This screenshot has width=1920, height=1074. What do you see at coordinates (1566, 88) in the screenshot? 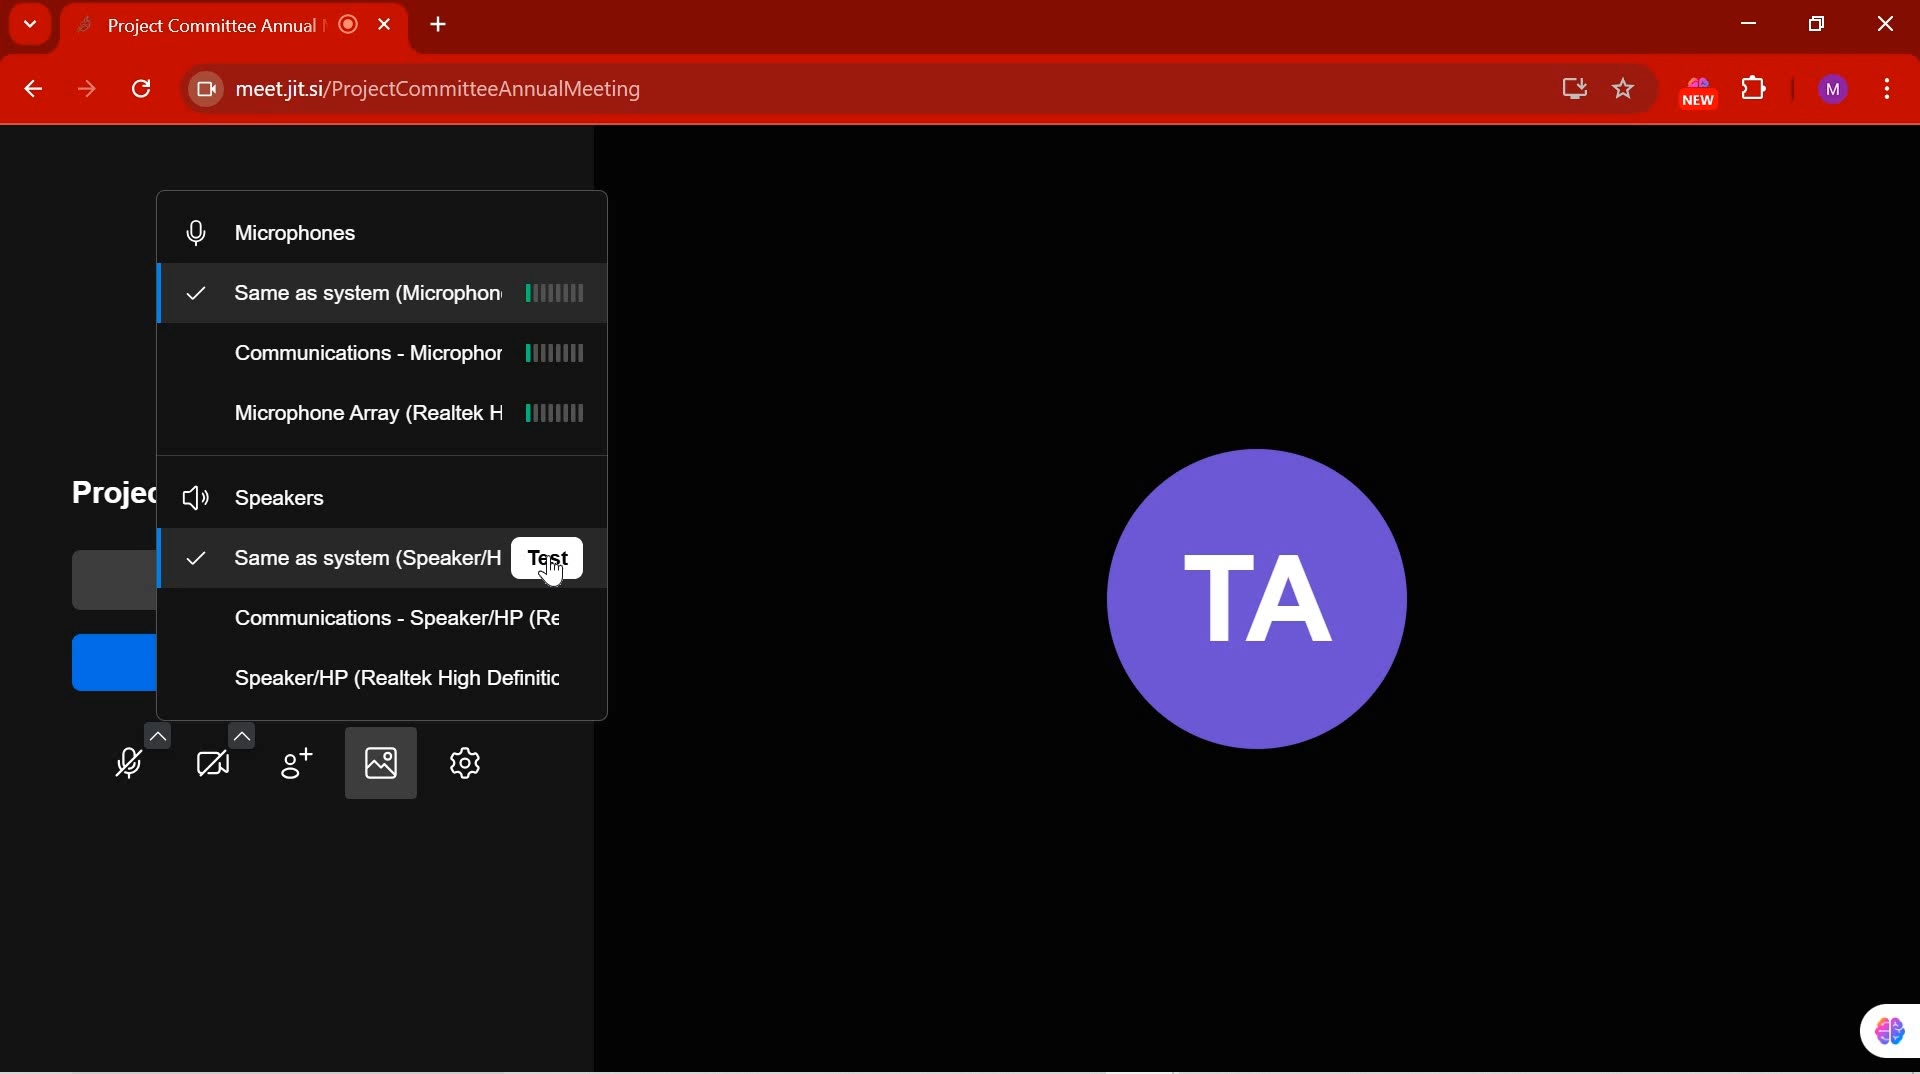
I see `save offline` at bounding box center [1566, 88].